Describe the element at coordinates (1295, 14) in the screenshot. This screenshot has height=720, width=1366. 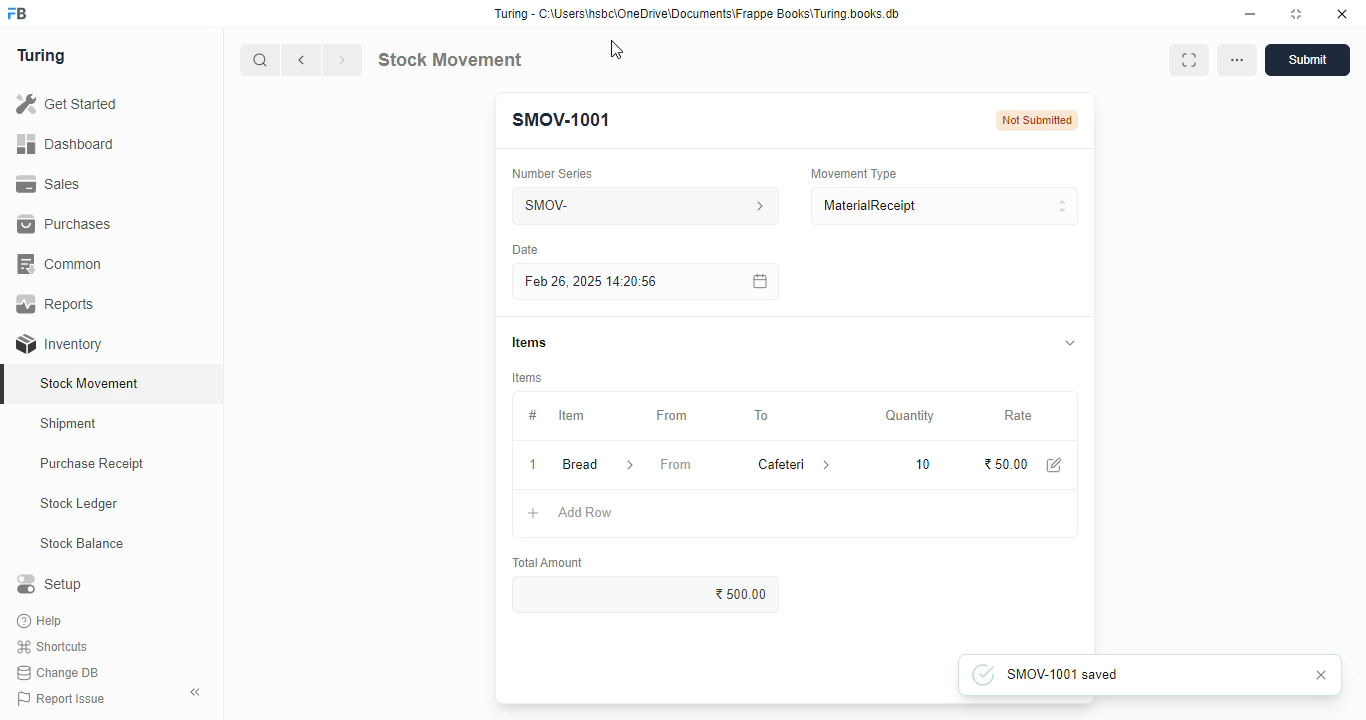
I see `toggle maximize` at that location.